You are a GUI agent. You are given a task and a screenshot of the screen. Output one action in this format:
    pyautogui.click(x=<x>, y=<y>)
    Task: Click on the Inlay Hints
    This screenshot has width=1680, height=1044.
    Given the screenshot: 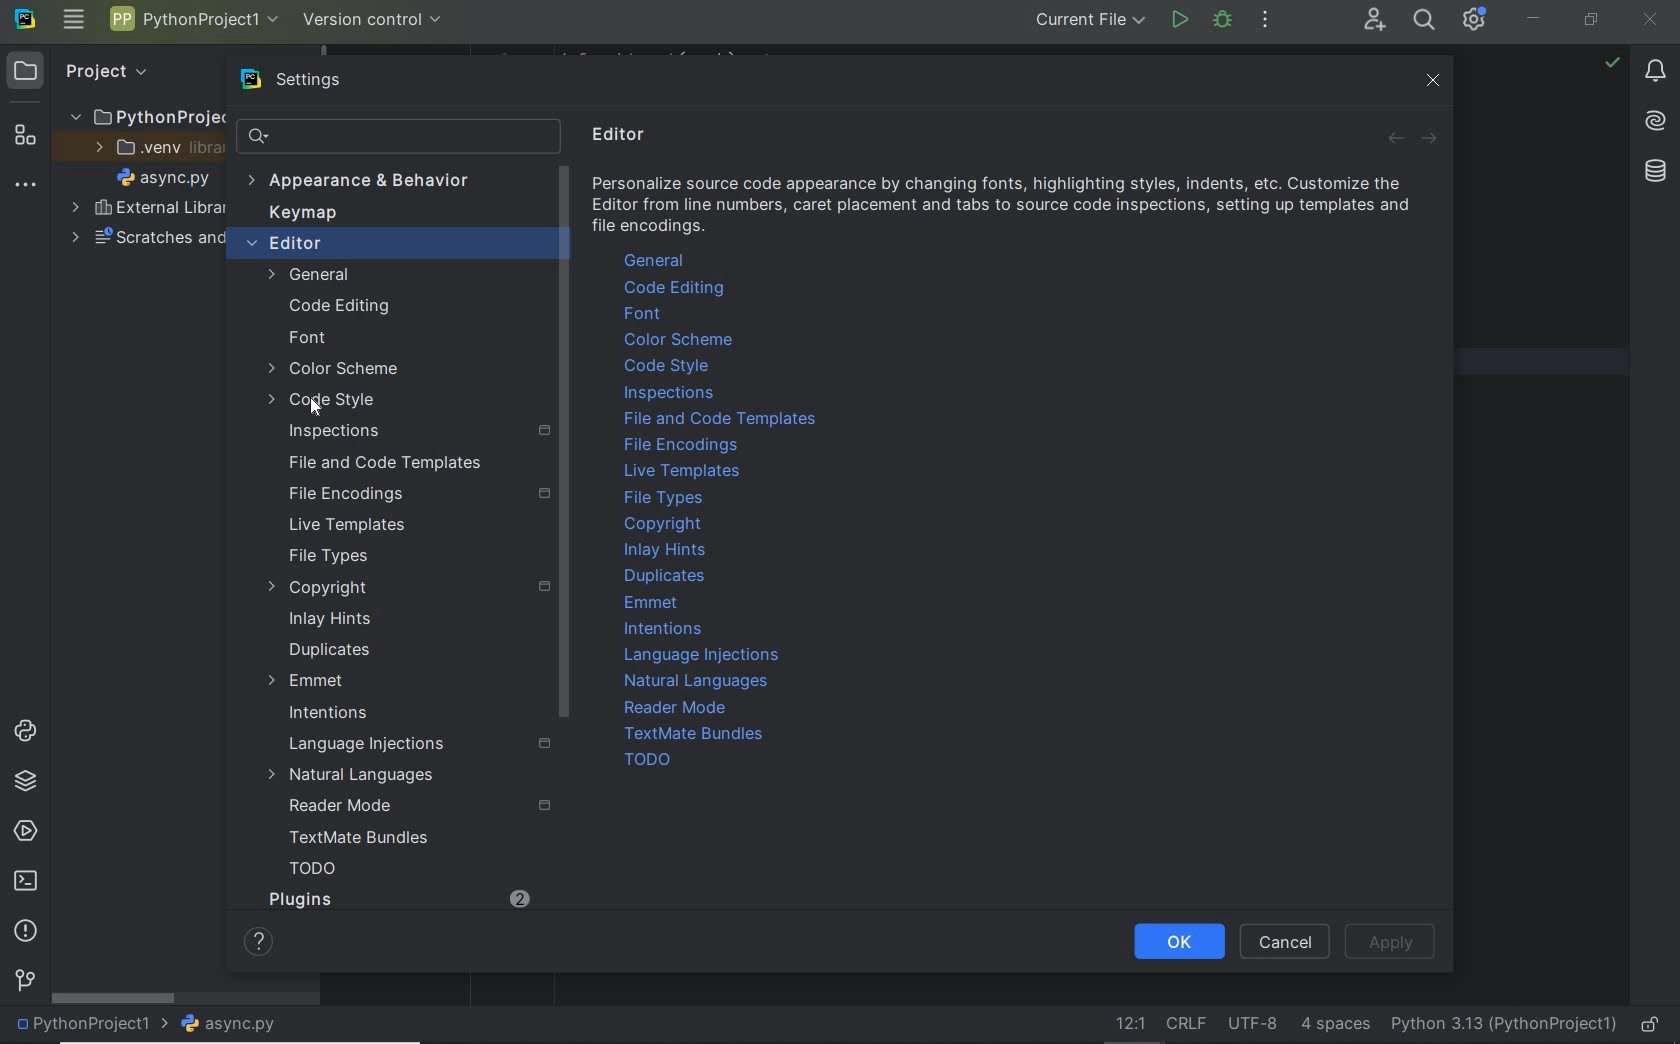 What is the action you would take?
    pyautogui.click(x=666, y=549)
    